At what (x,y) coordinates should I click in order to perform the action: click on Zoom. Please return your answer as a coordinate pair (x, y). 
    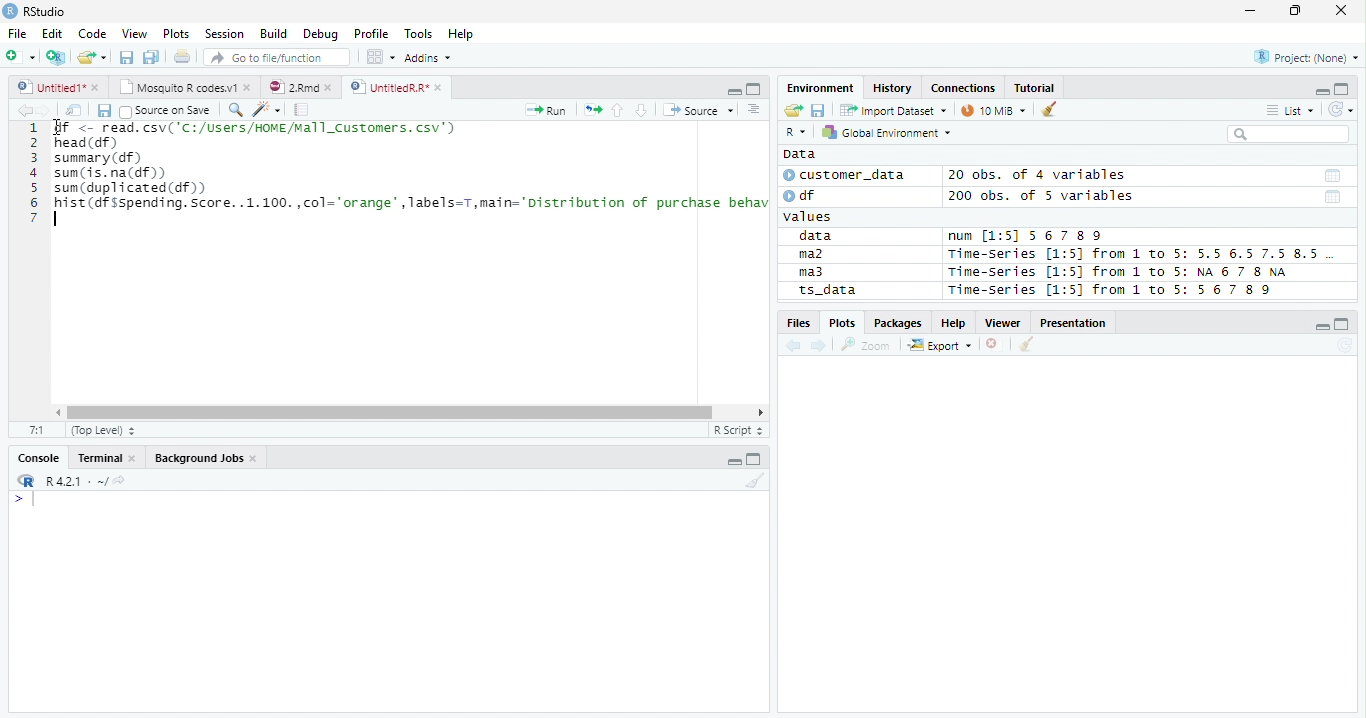
    Looking at the image, I should click on (866, 345).